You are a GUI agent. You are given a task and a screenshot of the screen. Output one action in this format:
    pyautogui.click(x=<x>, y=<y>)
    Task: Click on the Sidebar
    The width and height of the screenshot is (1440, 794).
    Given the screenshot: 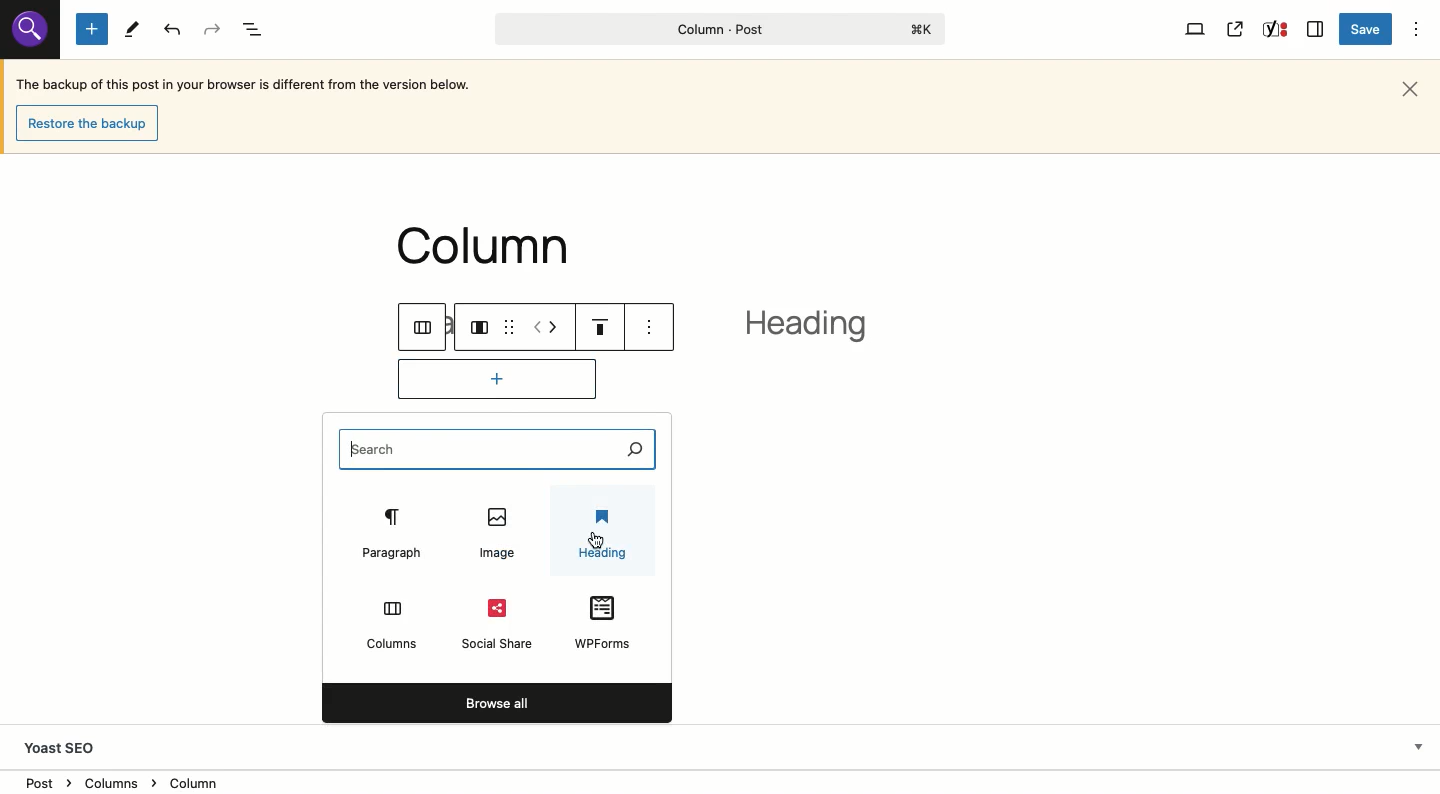 What is the action you would take?
    pyautogui.click(x=1316, y=27)
    